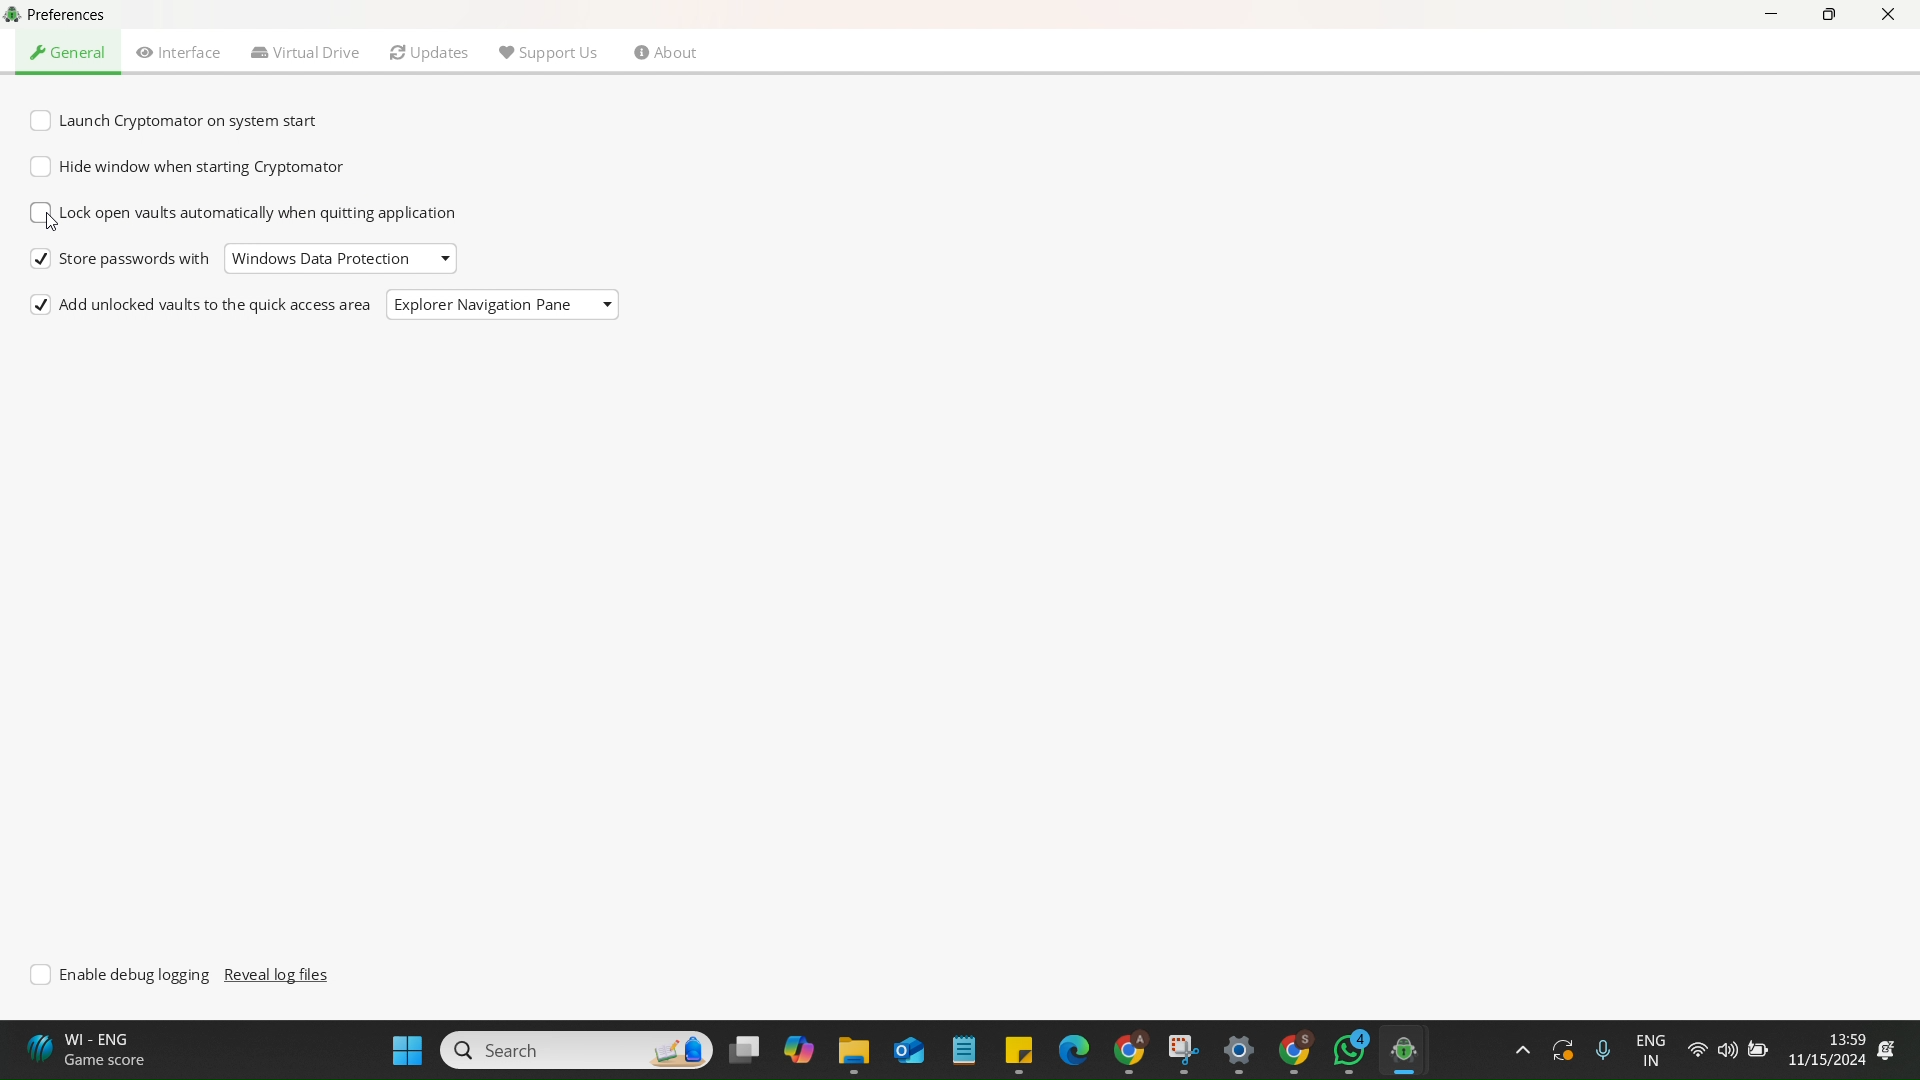 The width and height of the screenshot is (1920, 1080). I want to click on Date and Time, so click(1841, 1049).